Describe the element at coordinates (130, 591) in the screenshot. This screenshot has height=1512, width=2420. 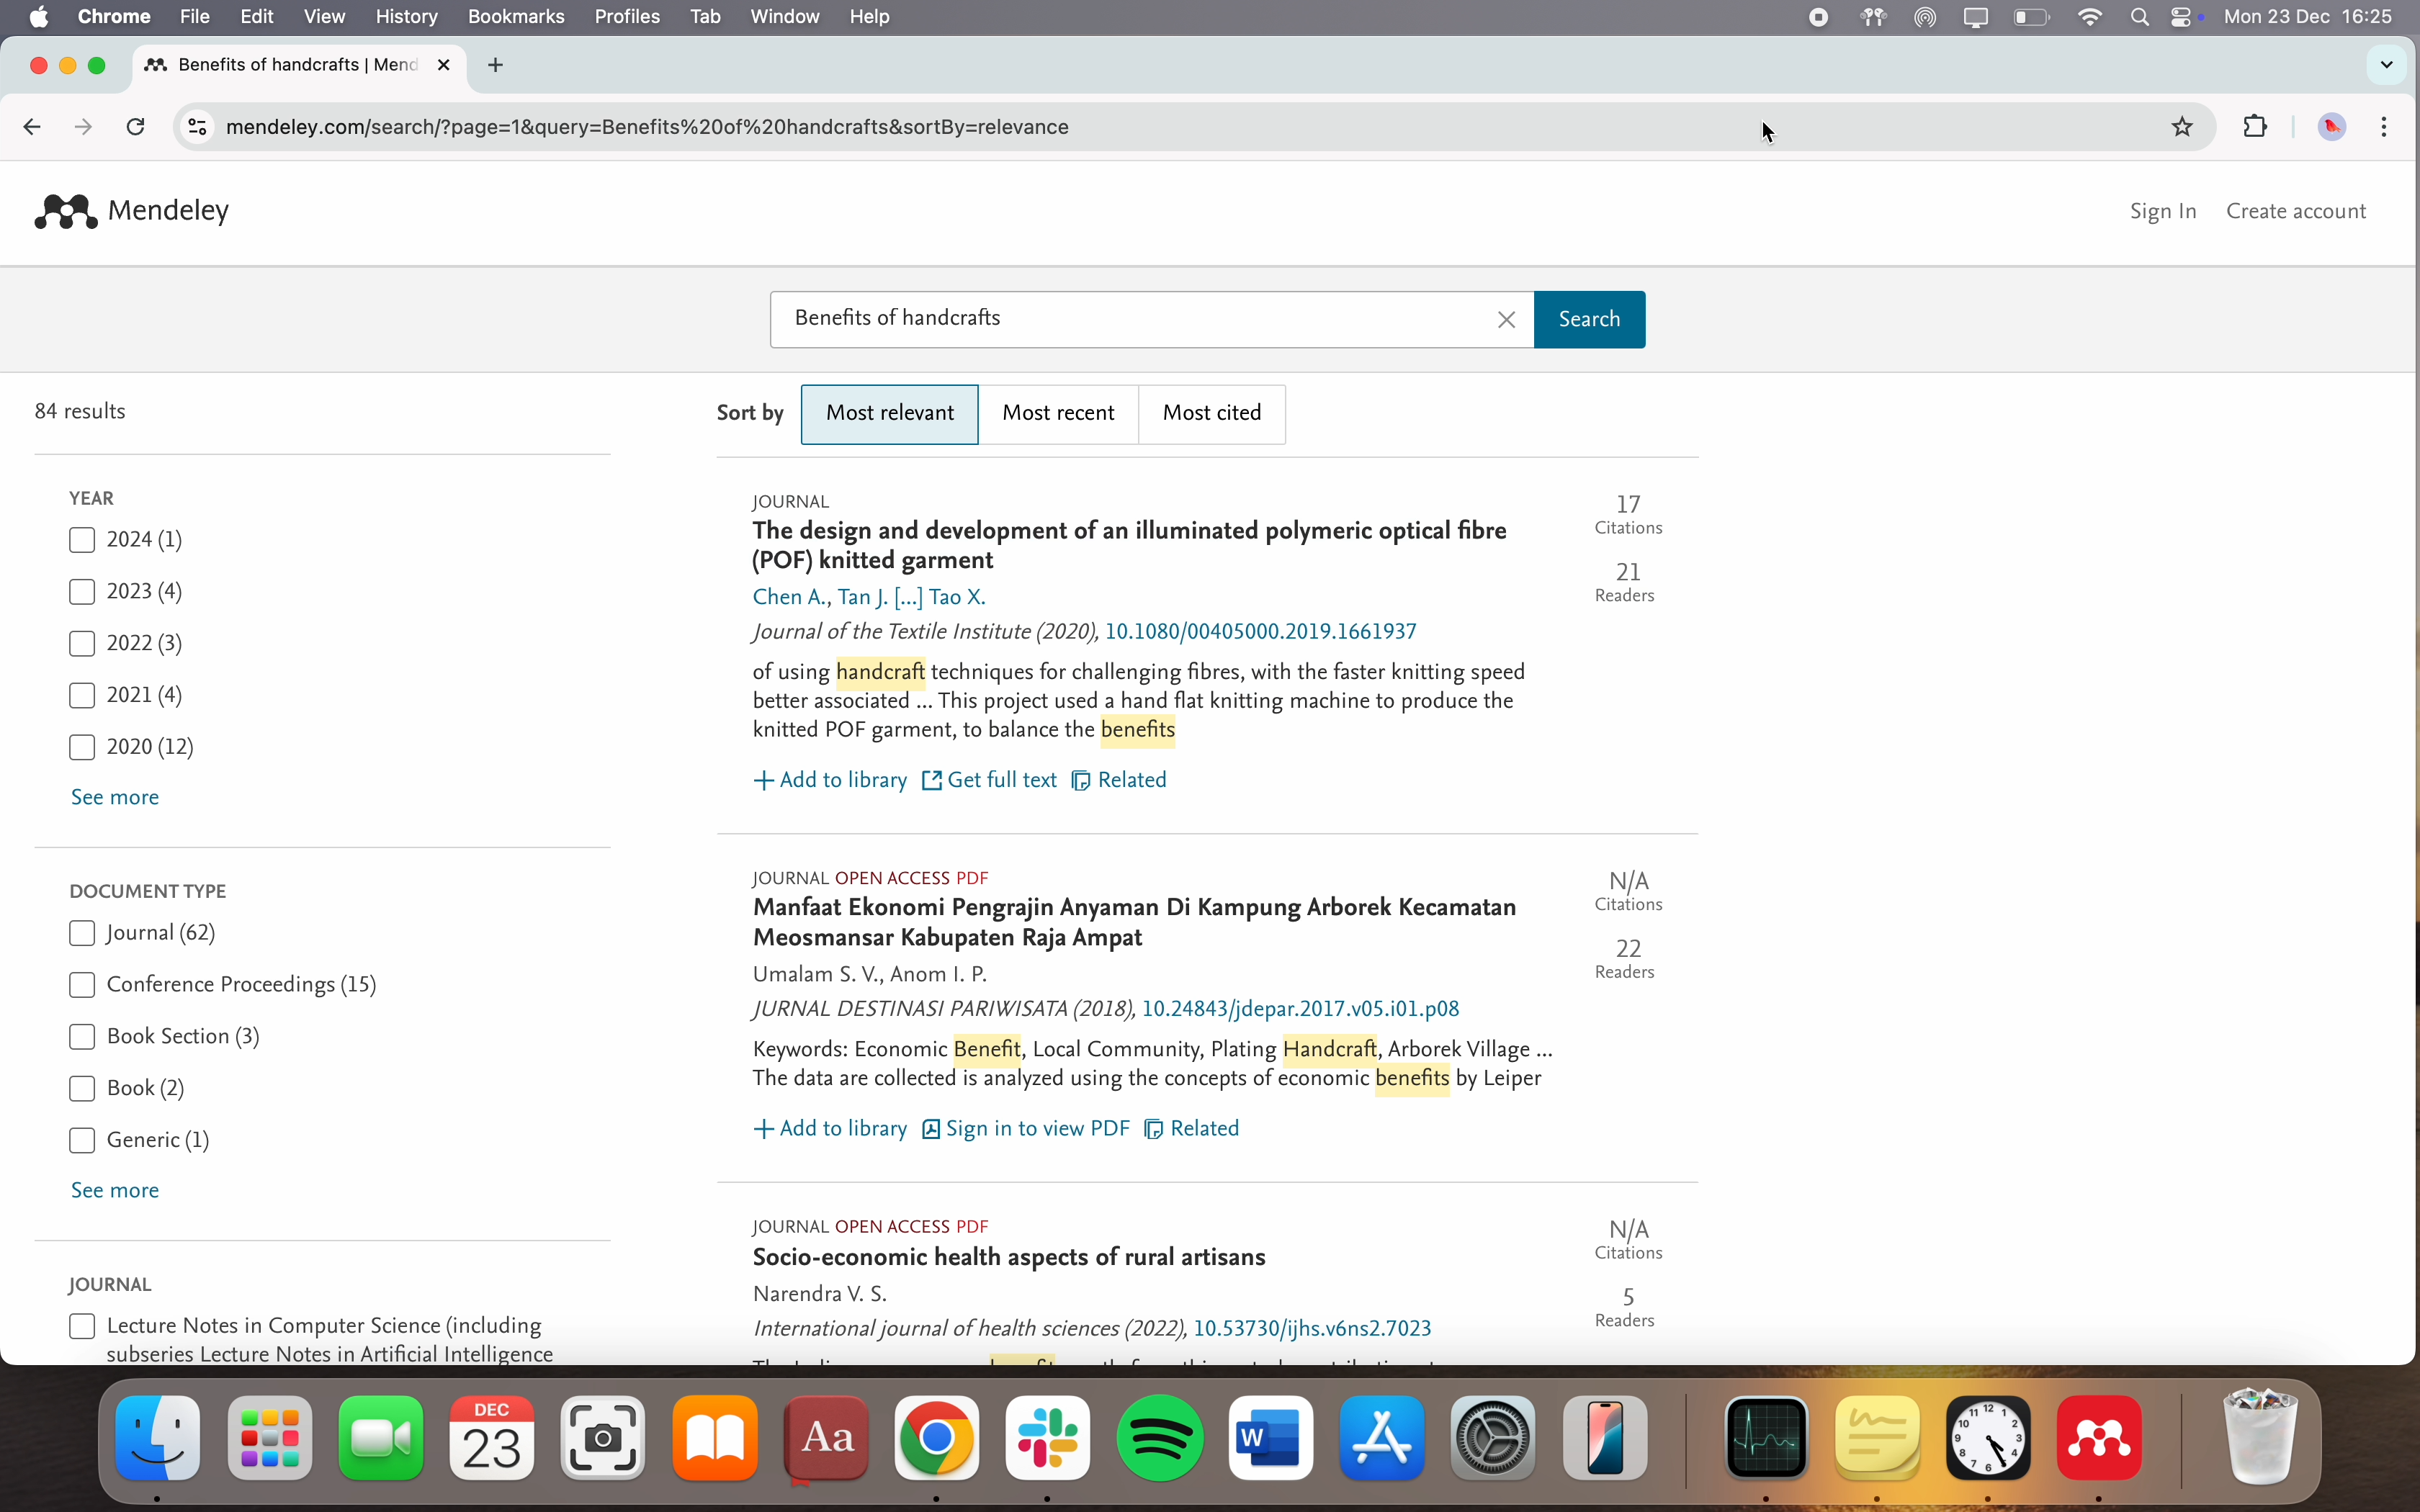
I see `2023` at that location.